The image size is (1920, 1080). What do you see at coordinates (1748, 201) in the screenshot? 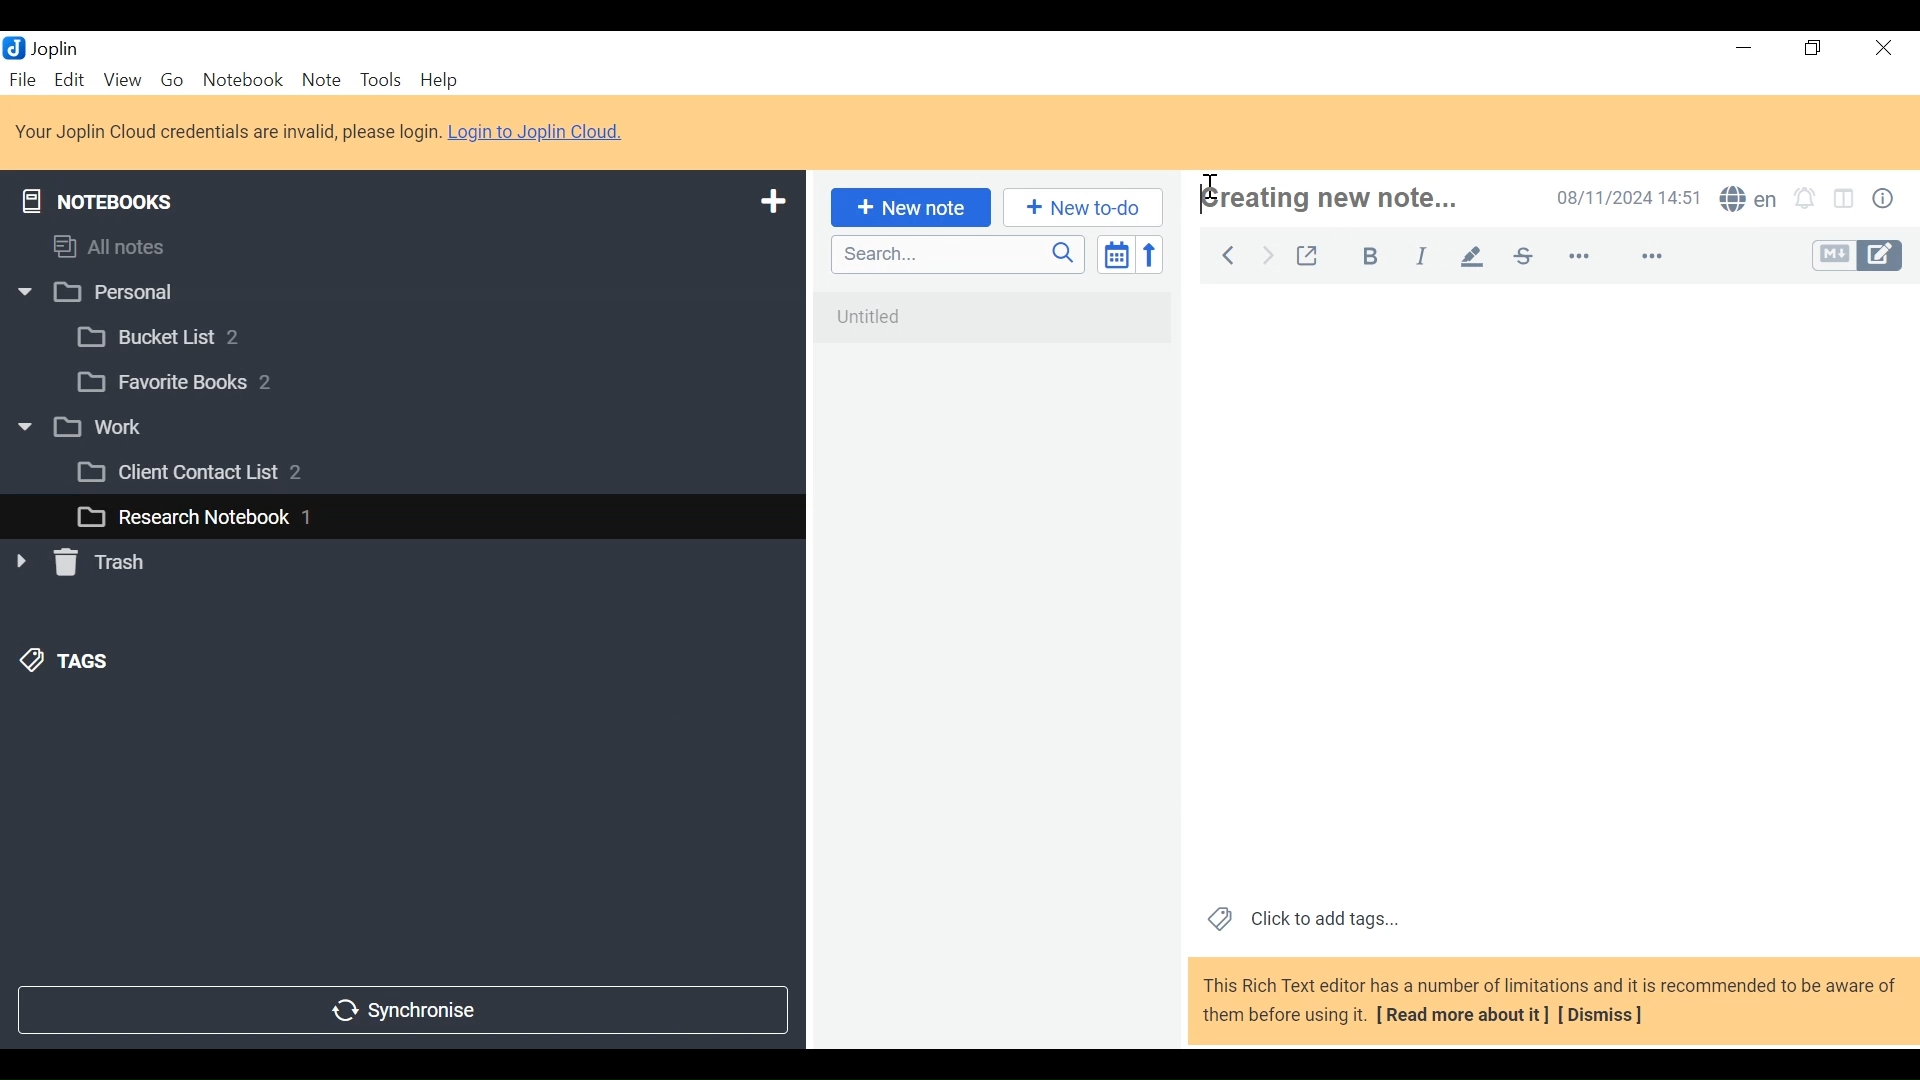
I see `Spell Checker` at bounding box center [1748, 201].